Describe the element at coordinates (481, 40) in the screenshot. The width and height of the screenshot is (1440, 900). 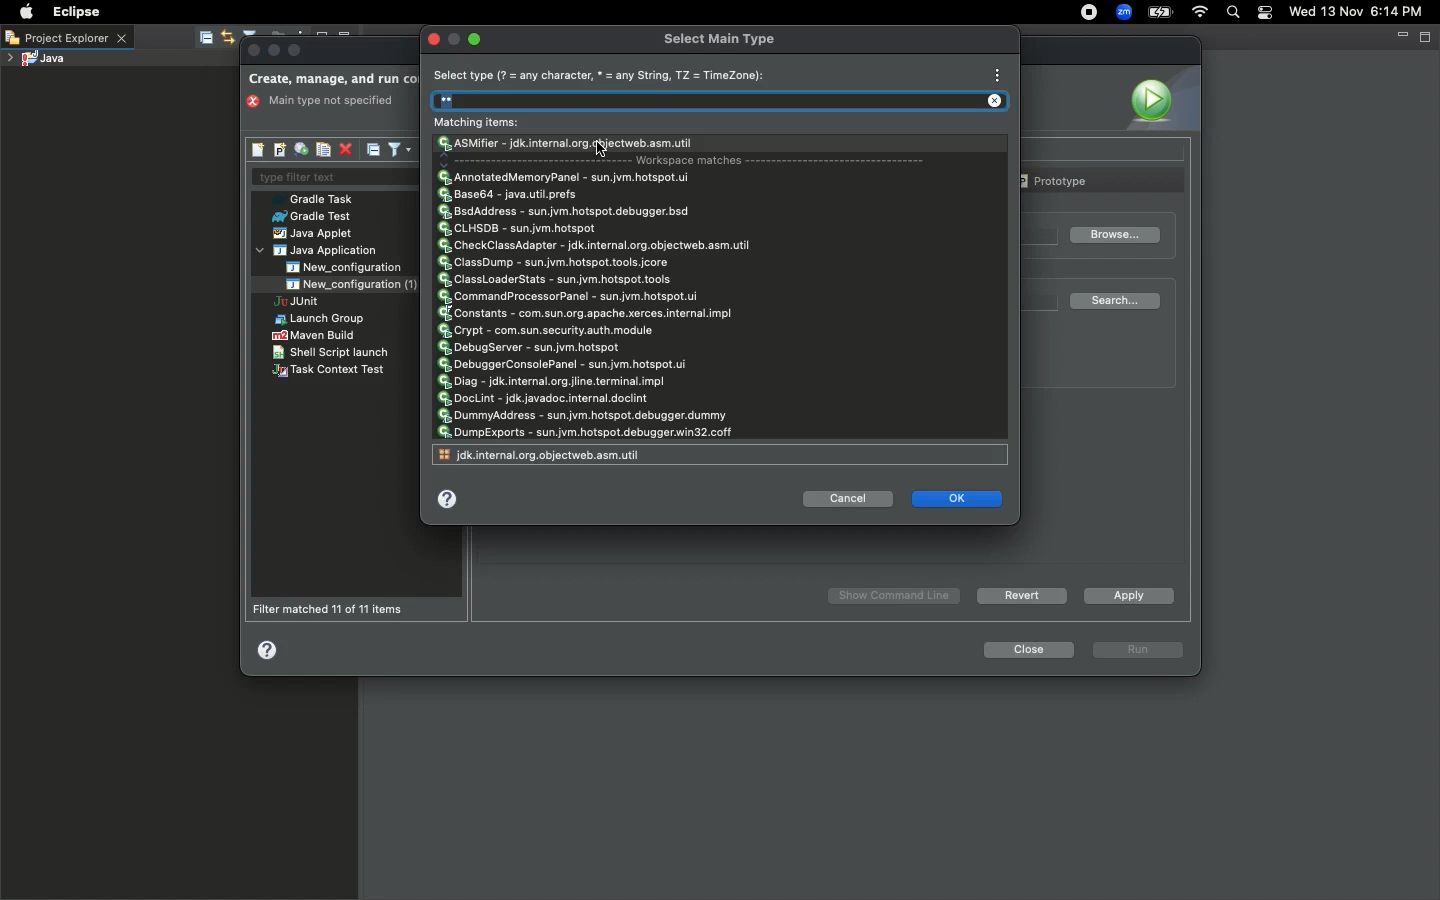
I see `maximize` at that location.